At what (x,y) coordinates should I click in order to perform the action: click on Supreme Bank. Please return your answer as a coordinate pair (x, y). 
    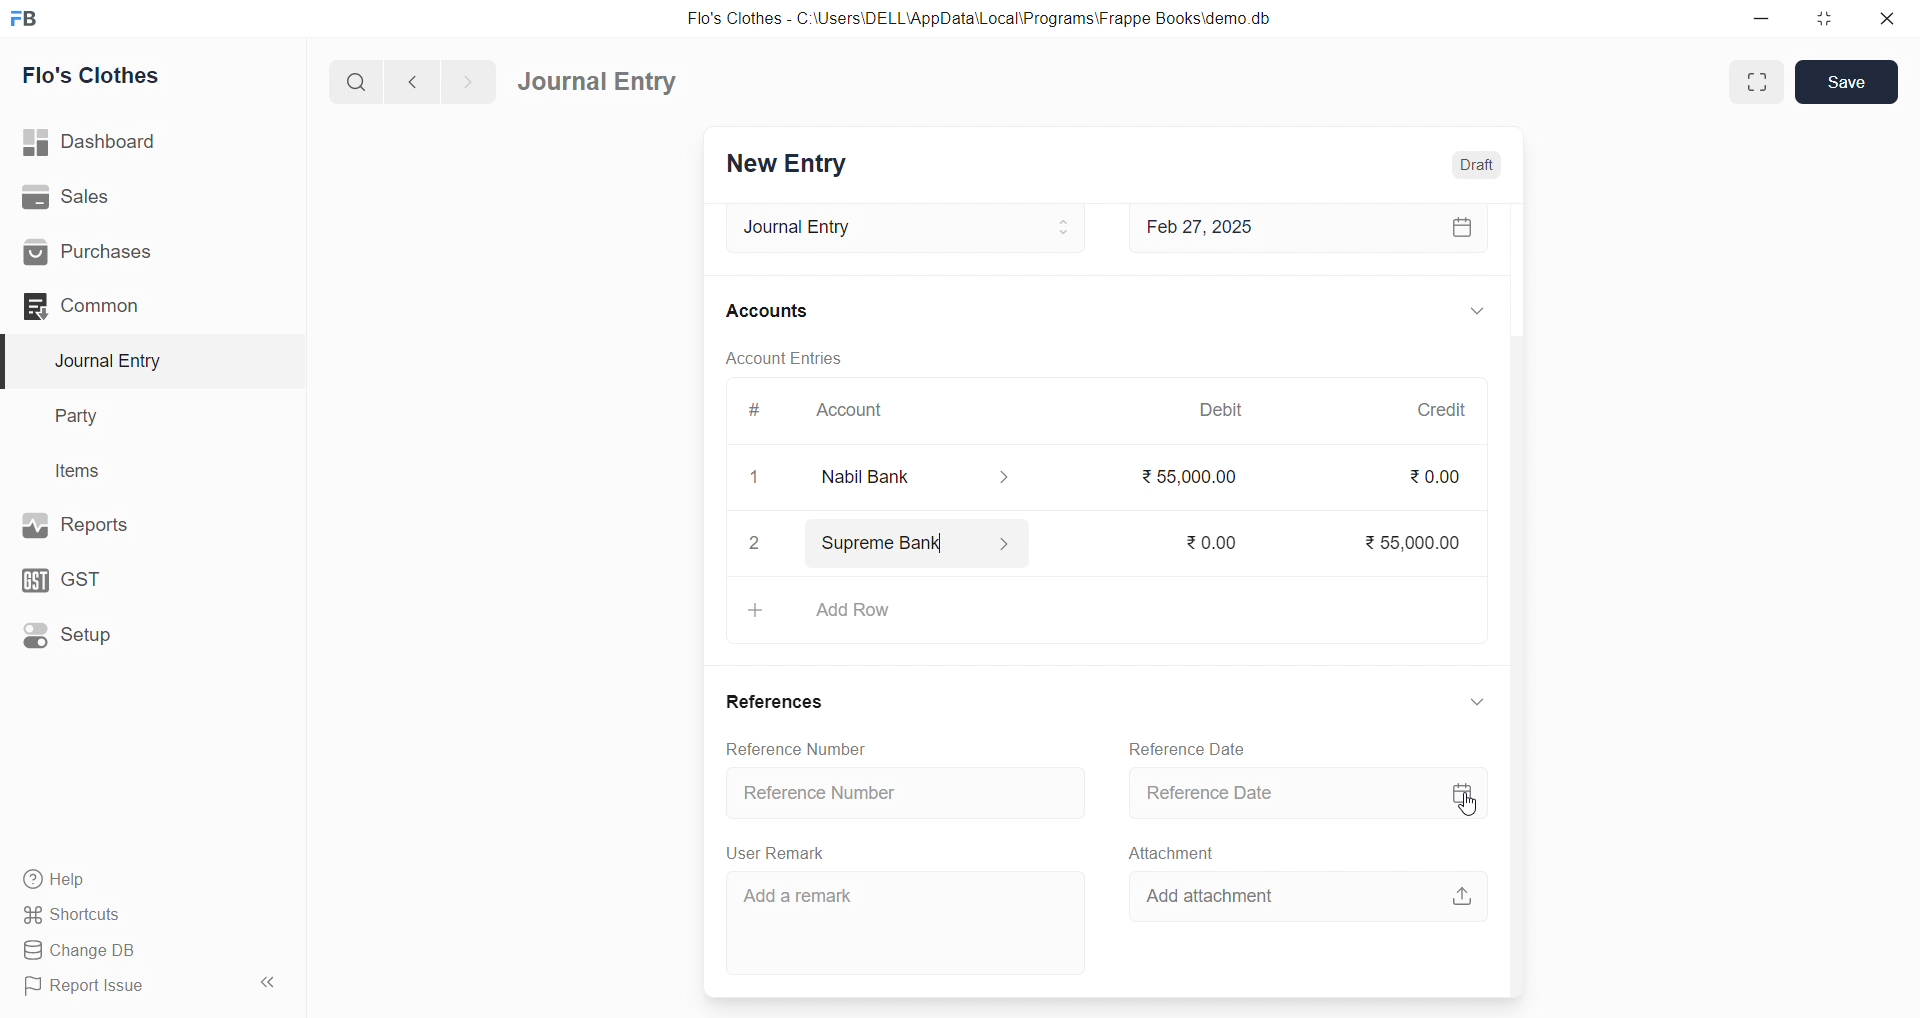
    Looking at the image, I should click on (922, 540).